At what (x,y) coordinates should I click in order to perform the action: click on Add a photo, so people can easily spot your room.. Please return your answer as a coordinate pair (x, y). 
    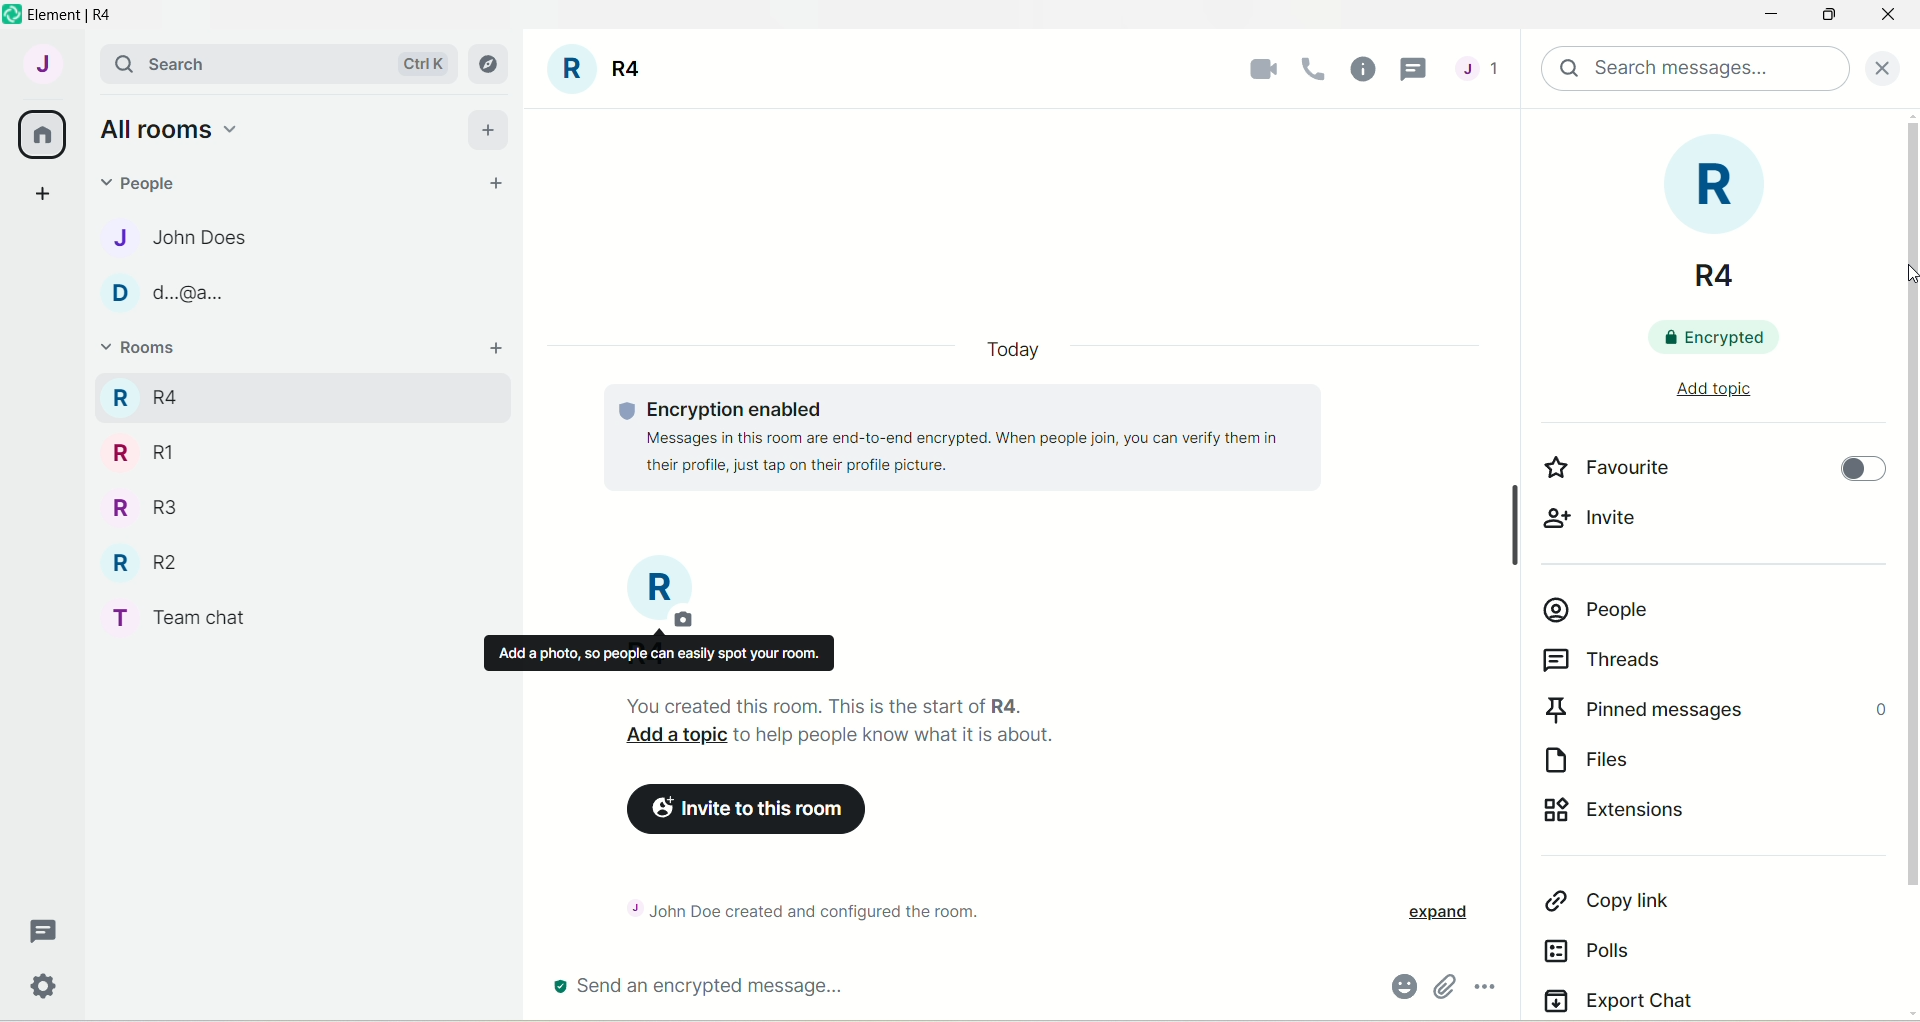
    Looking at the image, I should click on (658, 653).